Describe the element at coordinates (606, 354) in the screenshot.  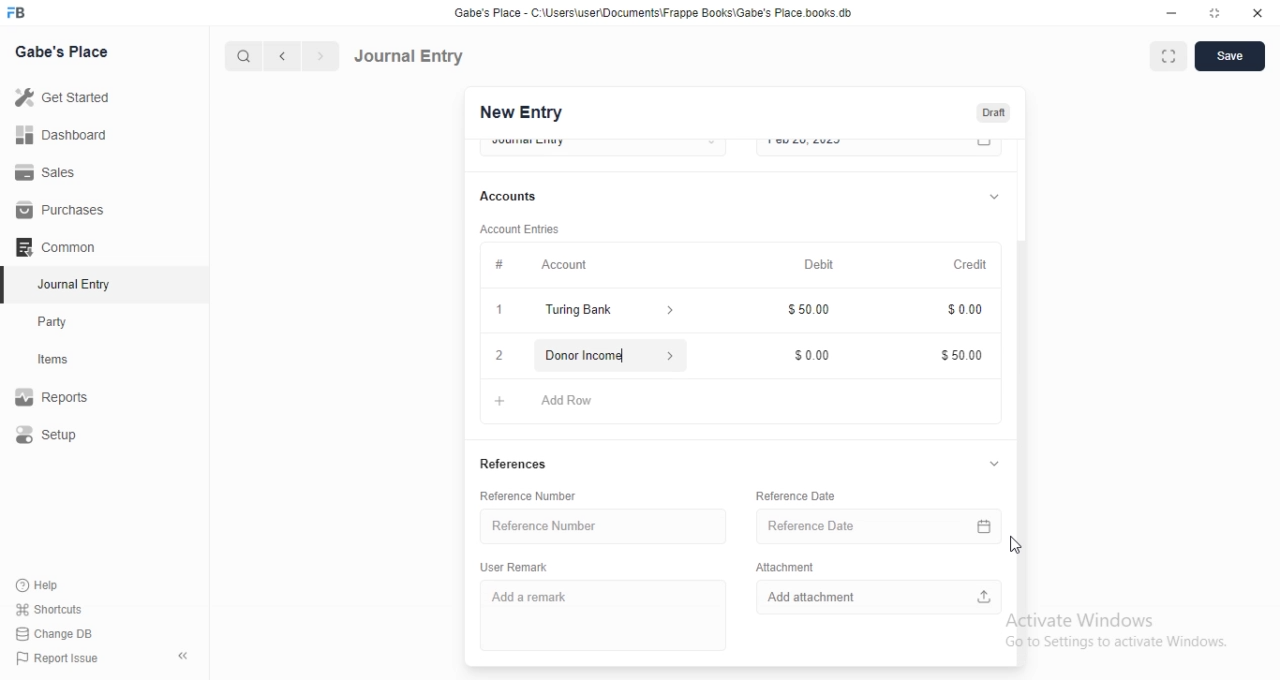
I see `donor income` at that location.